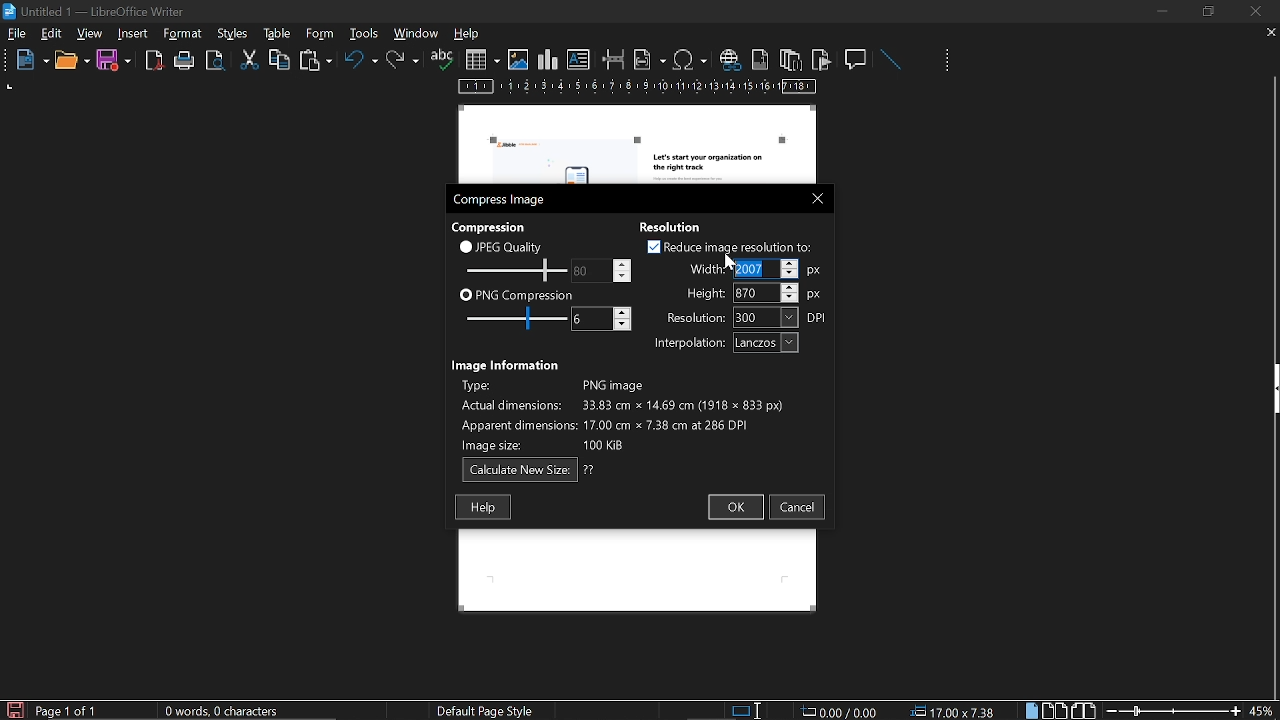 The image size is (1280, 720). I want to click on insert, so click(134, 34).